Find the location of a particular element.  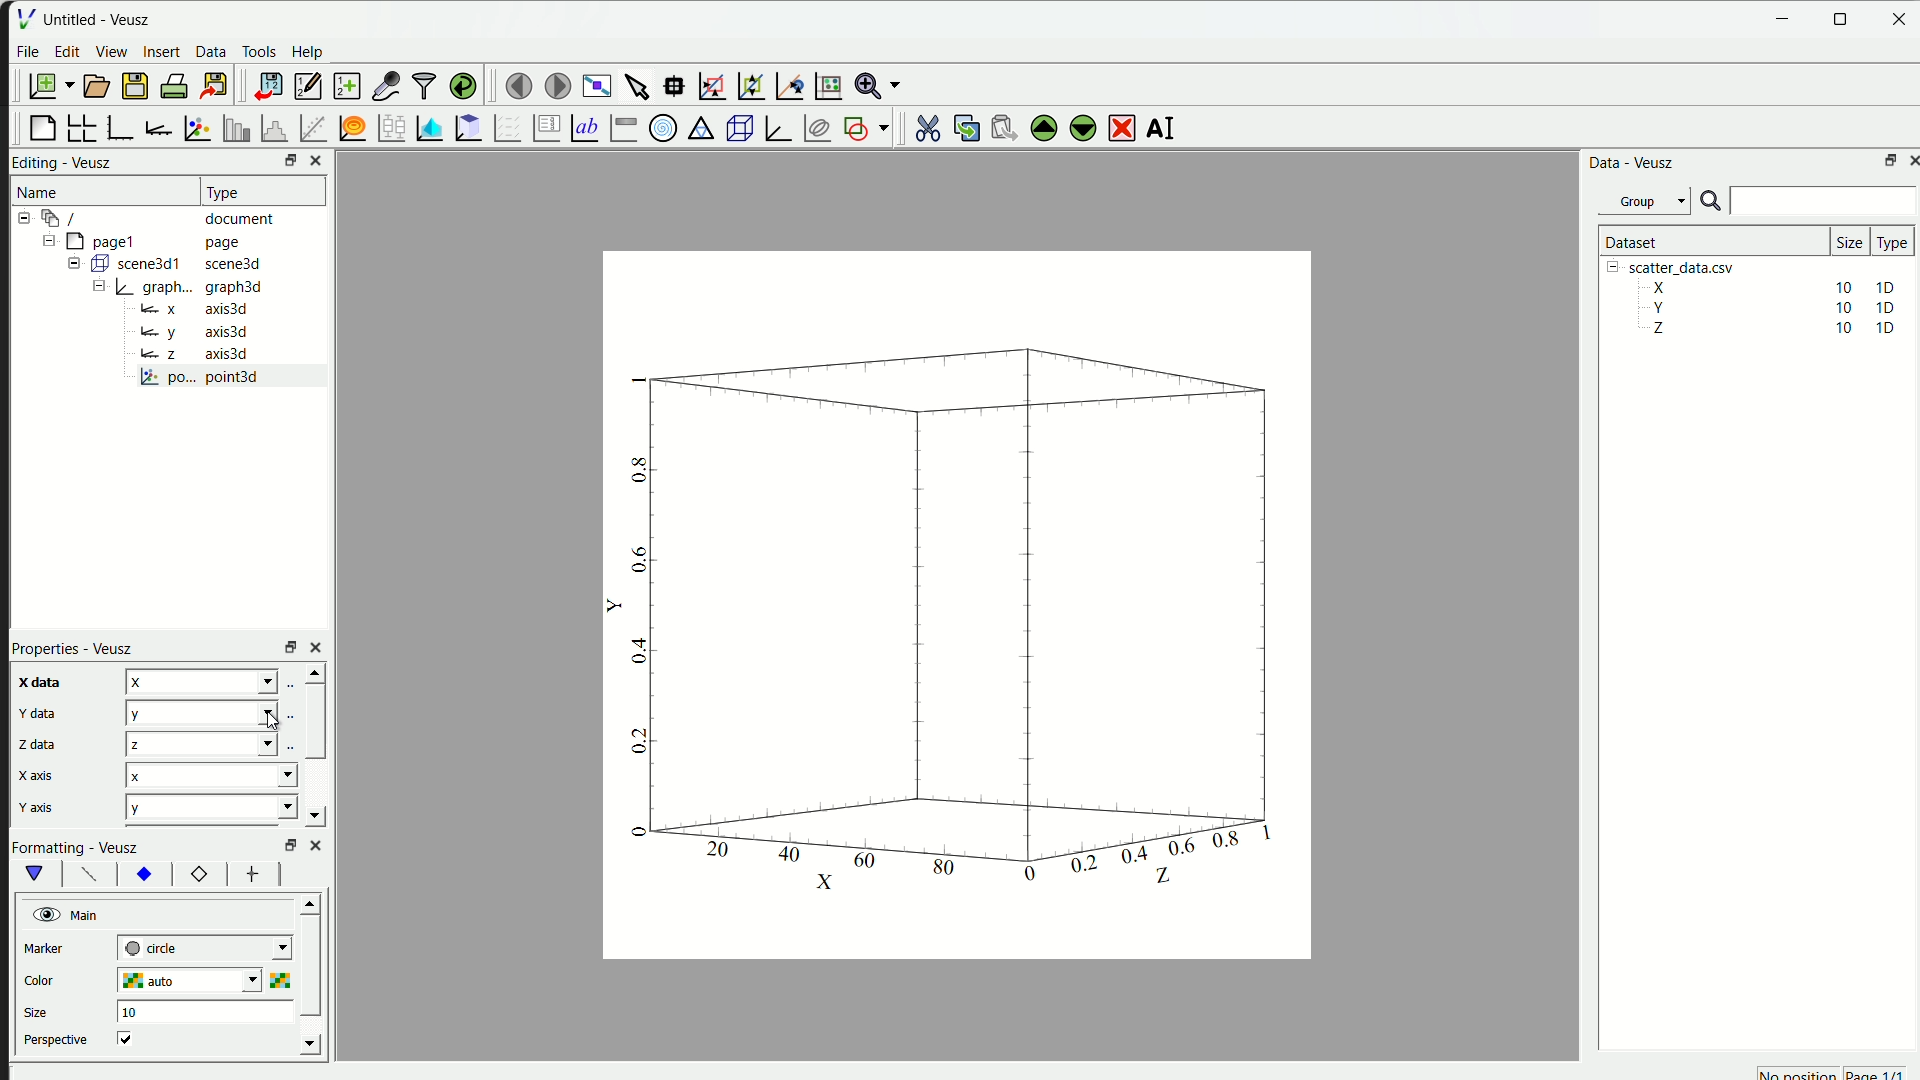

z is located at coordinates (224, 679).